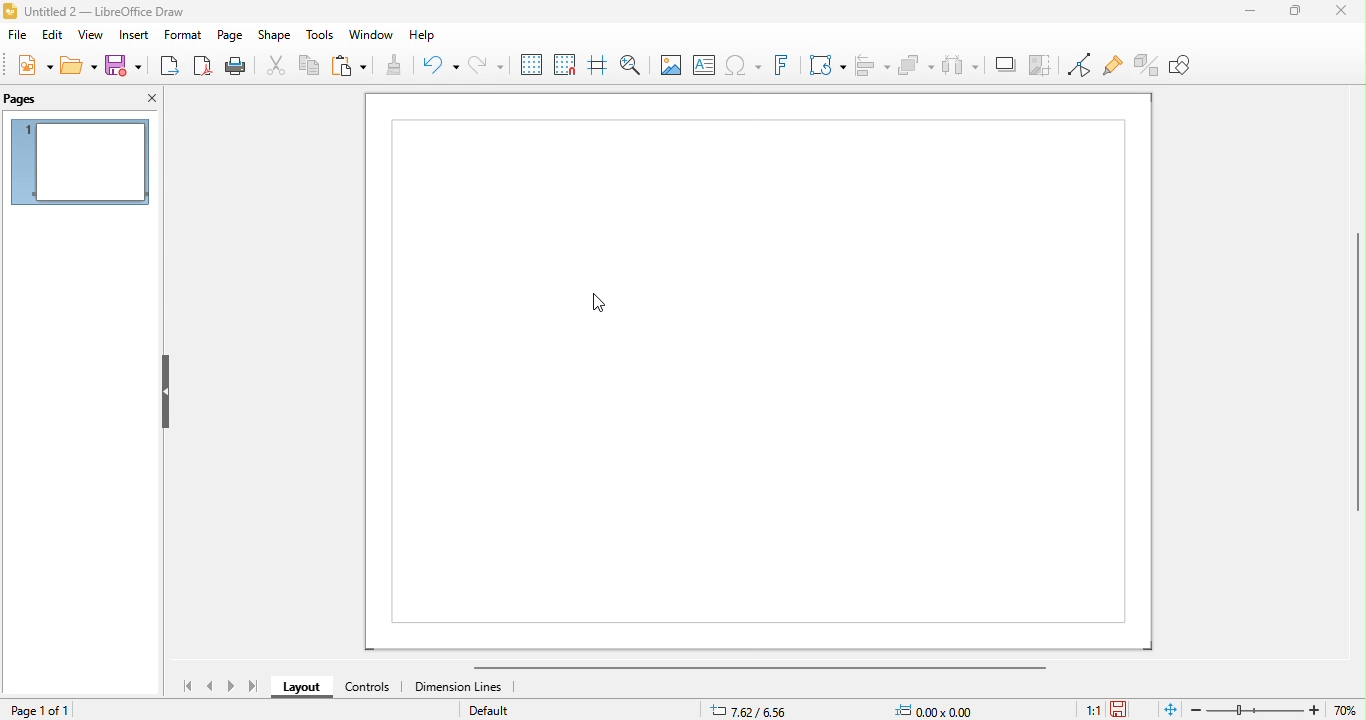 The height and width of the screenshot is (720, 1366). I want to click on print, so click(235, 66).